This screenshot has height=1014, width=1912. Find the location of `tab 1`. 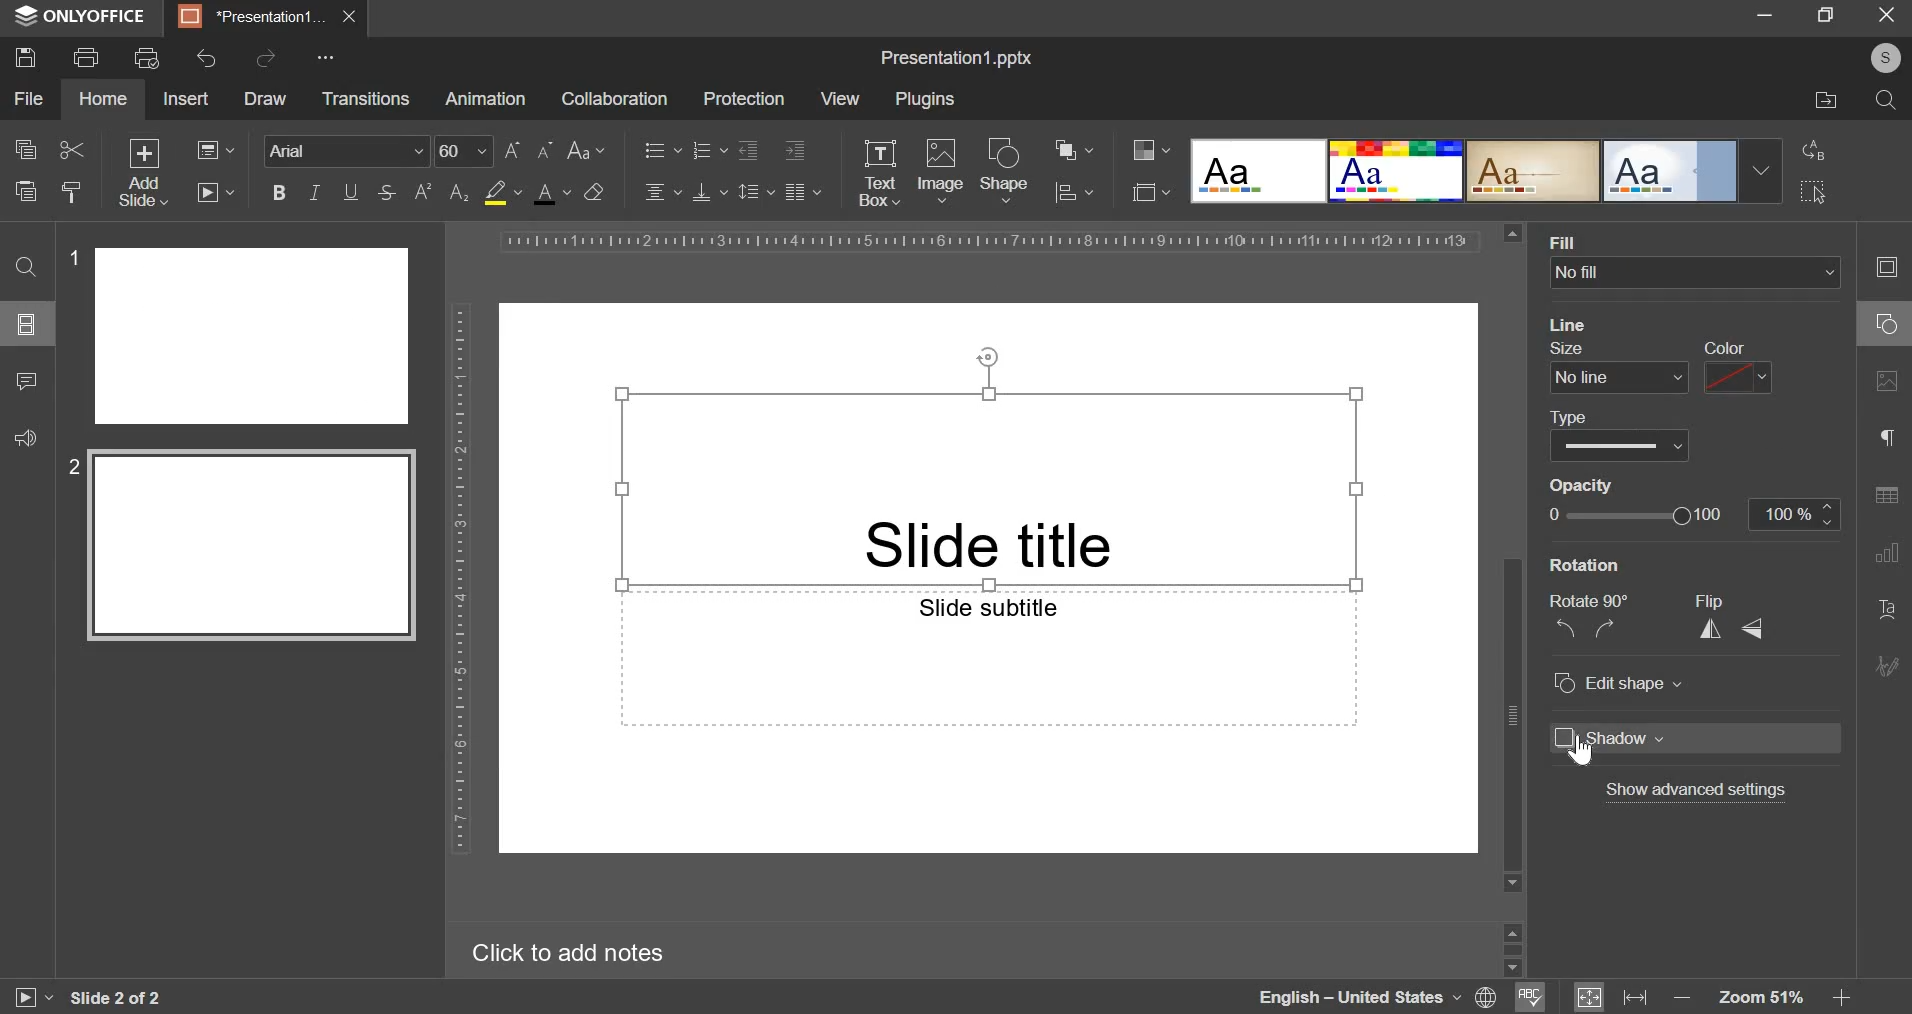

tab 1 is located at coordinates (254, 17).